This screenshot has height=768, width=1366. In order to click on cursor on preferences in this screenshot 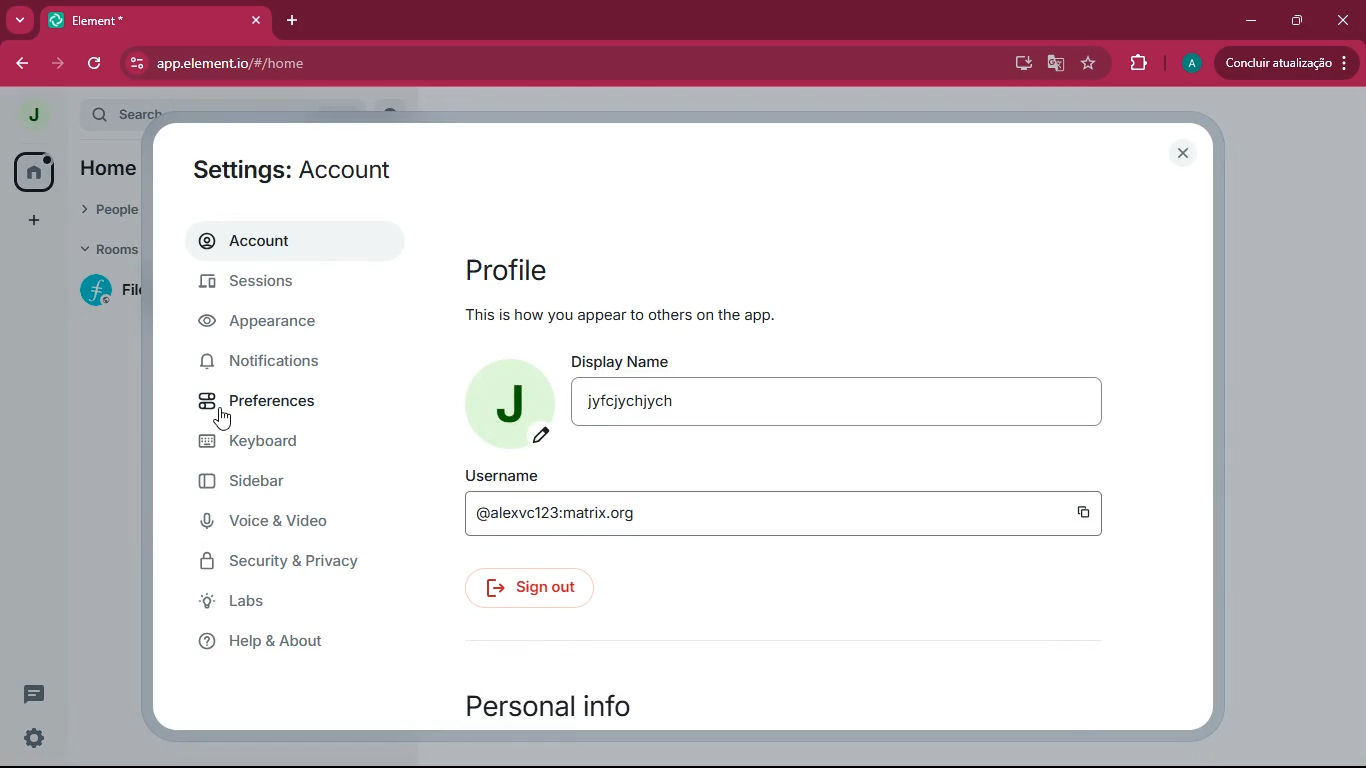, I will do `click(227, 417)`.